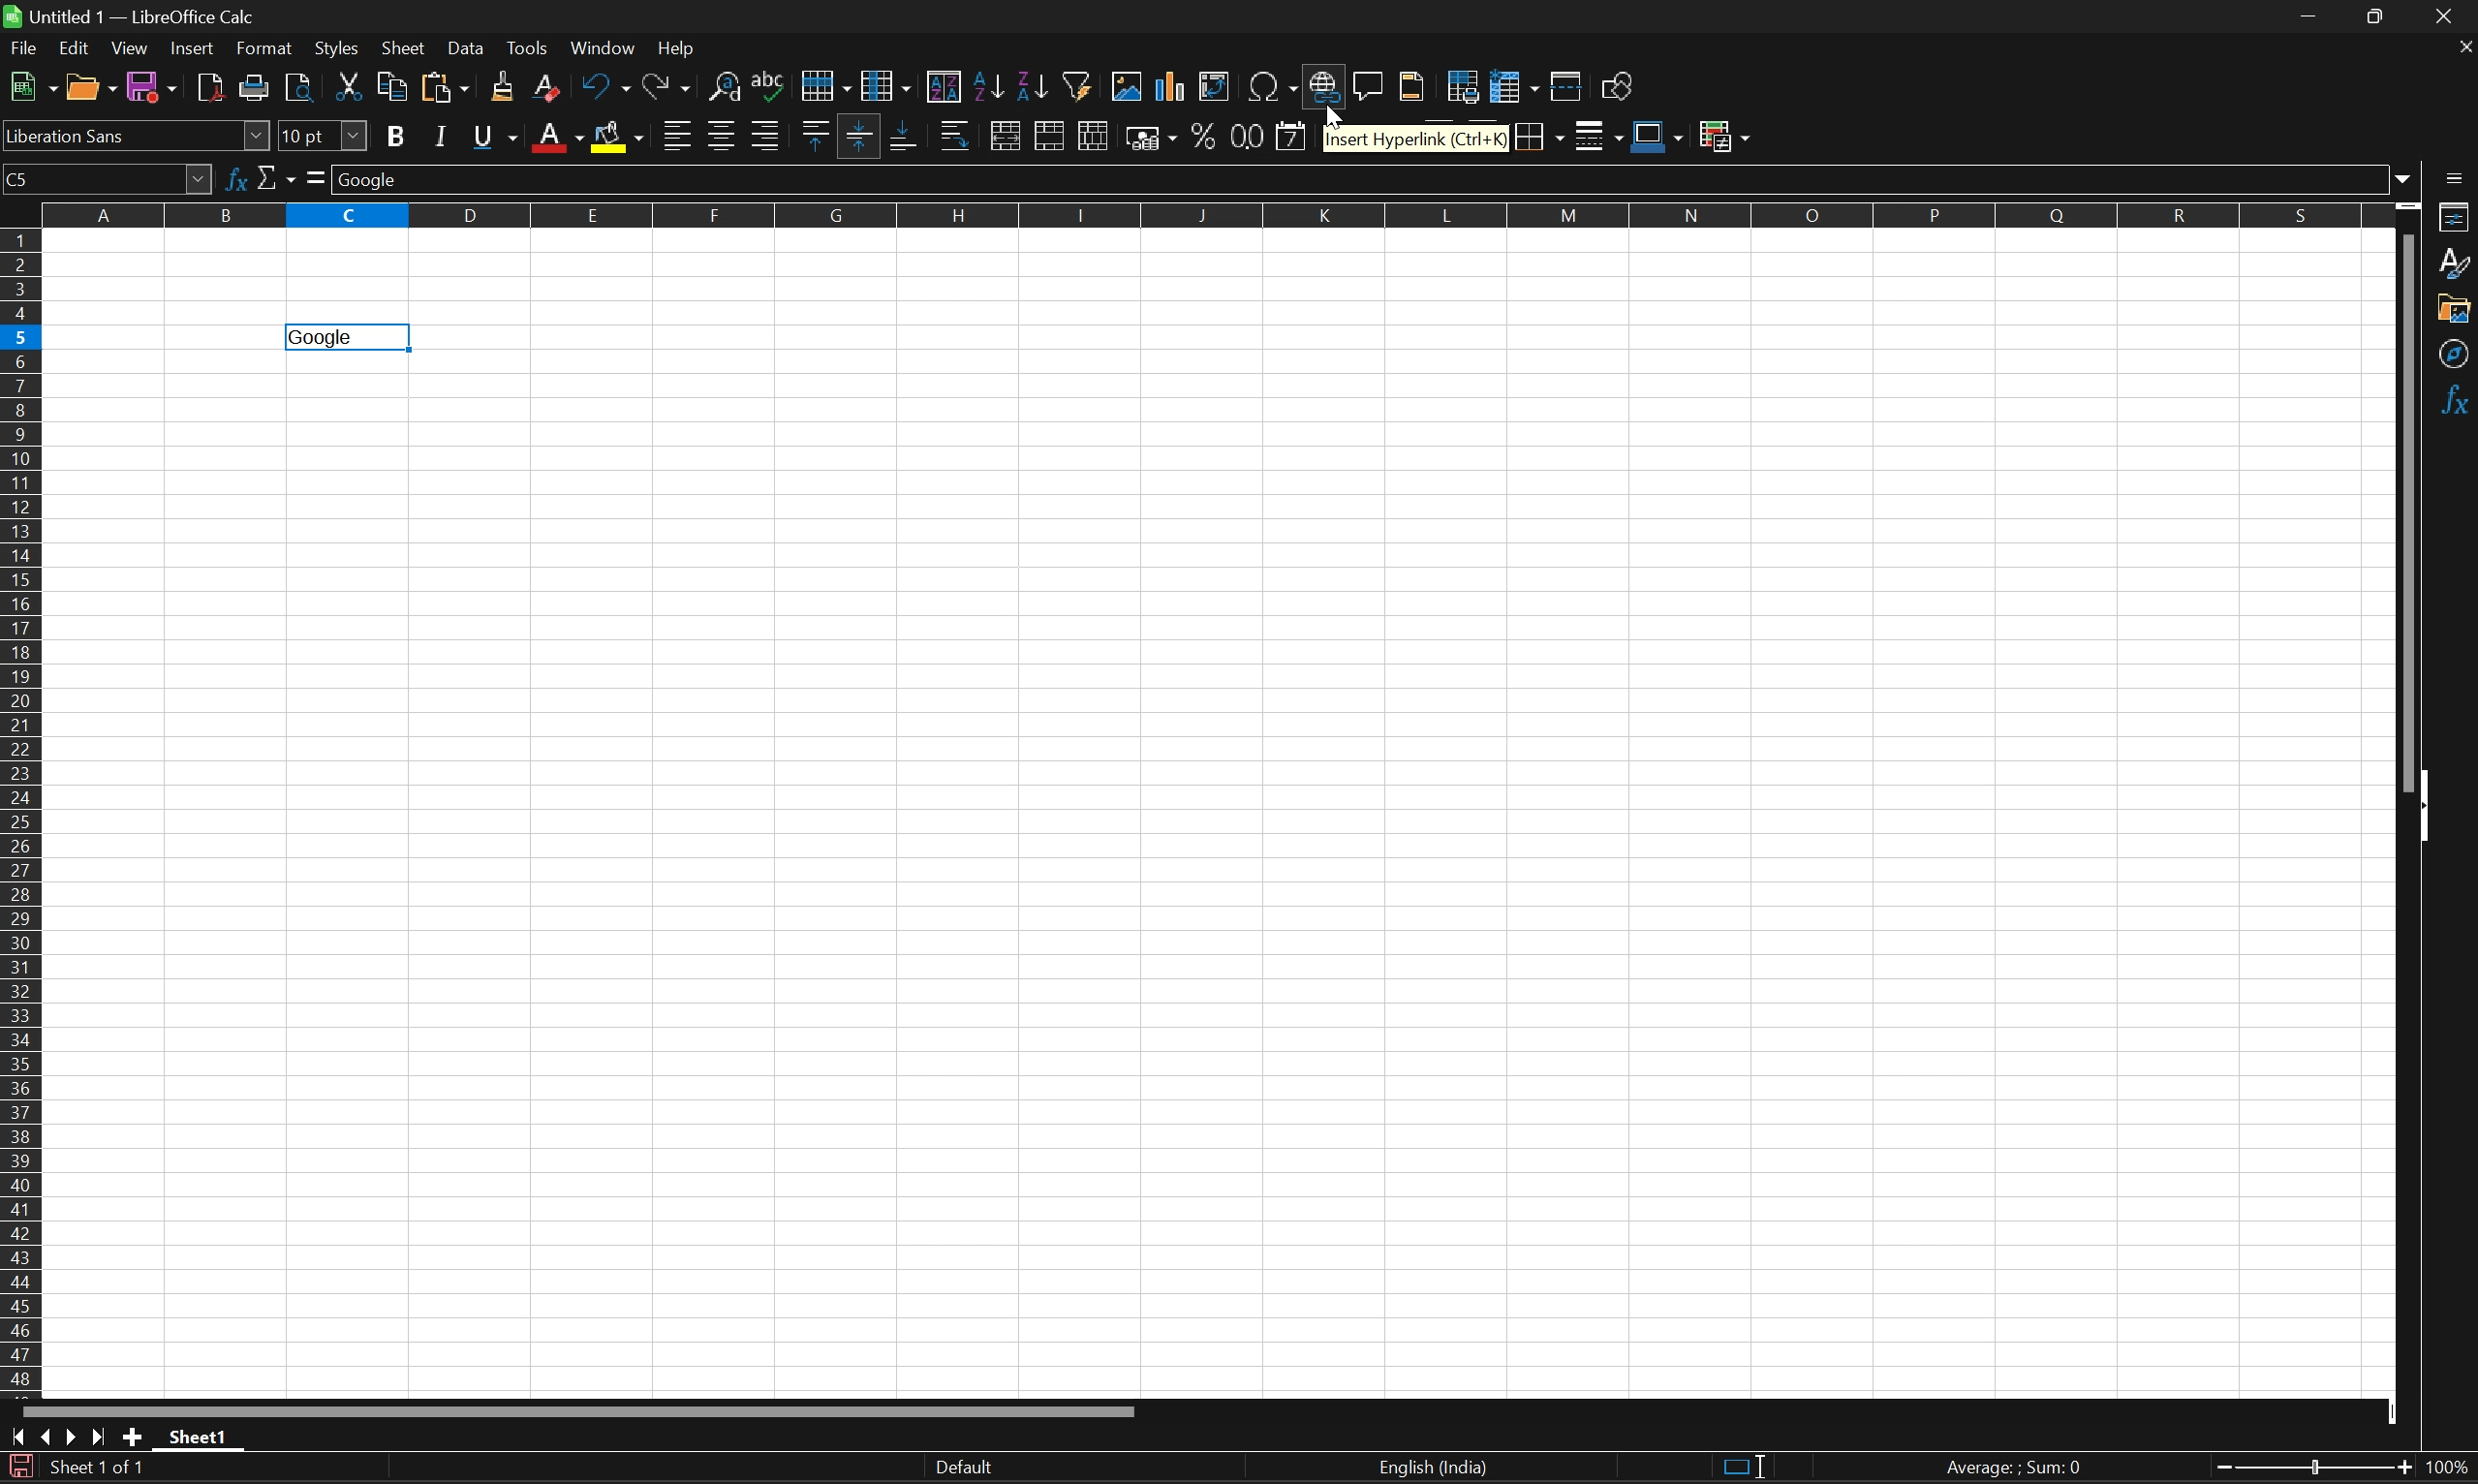 The width and height of the screenshot is (2478, 1484). I want to click on Styles, so click(2456, 264).